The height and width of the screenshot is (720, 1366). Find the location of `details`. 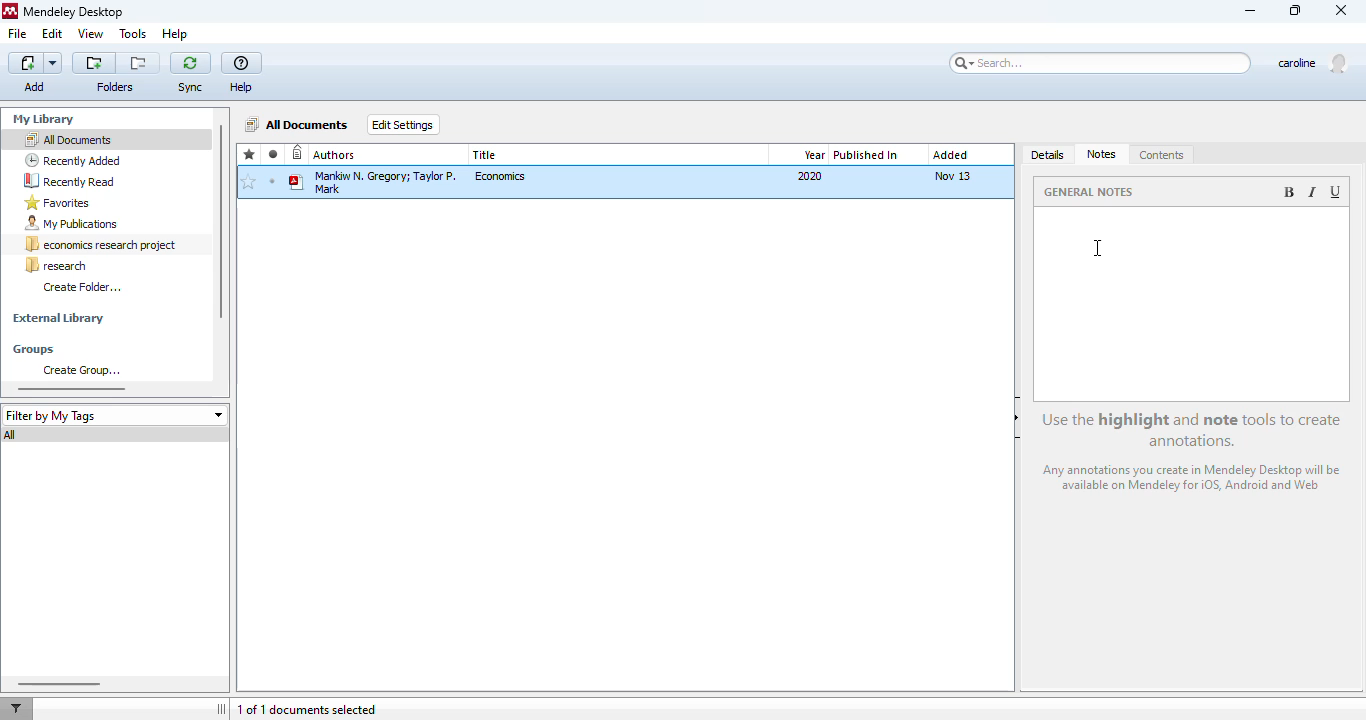

details is located at coordinates (1049, 156).